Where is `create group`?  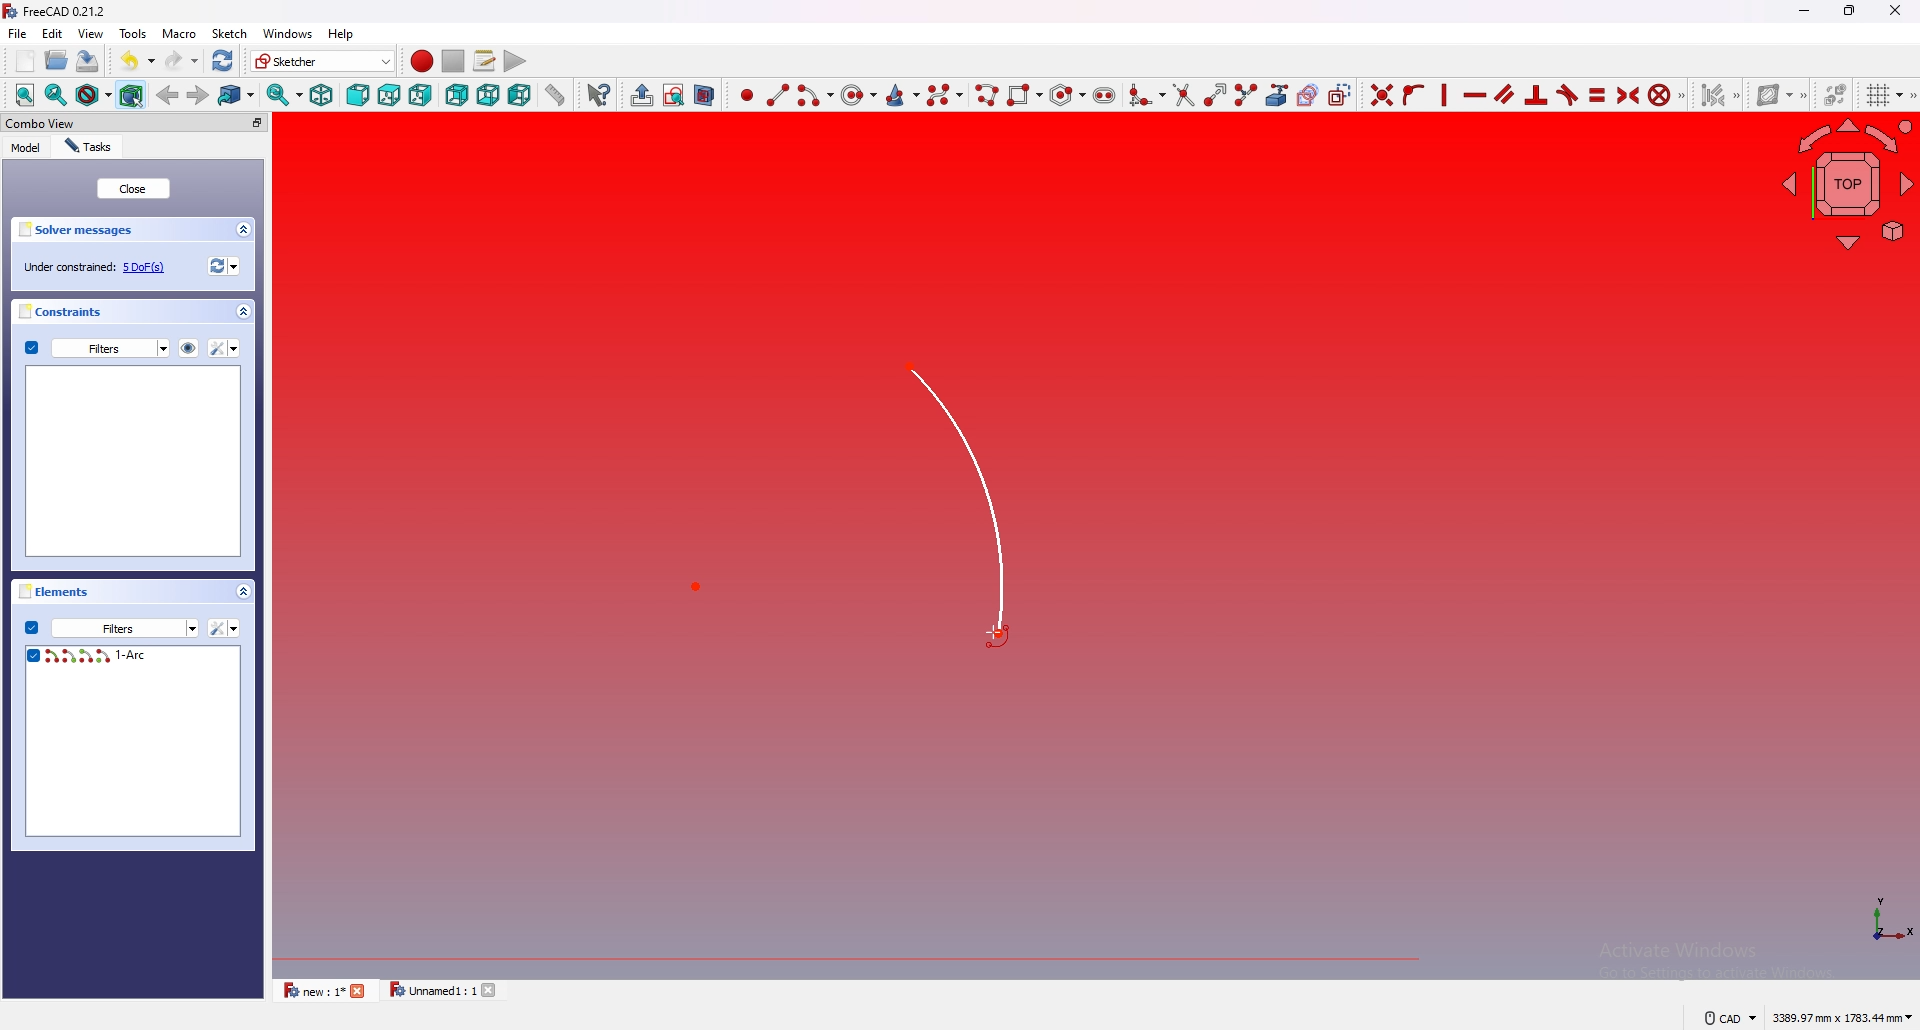
create group is located at coordinates (642, 95).